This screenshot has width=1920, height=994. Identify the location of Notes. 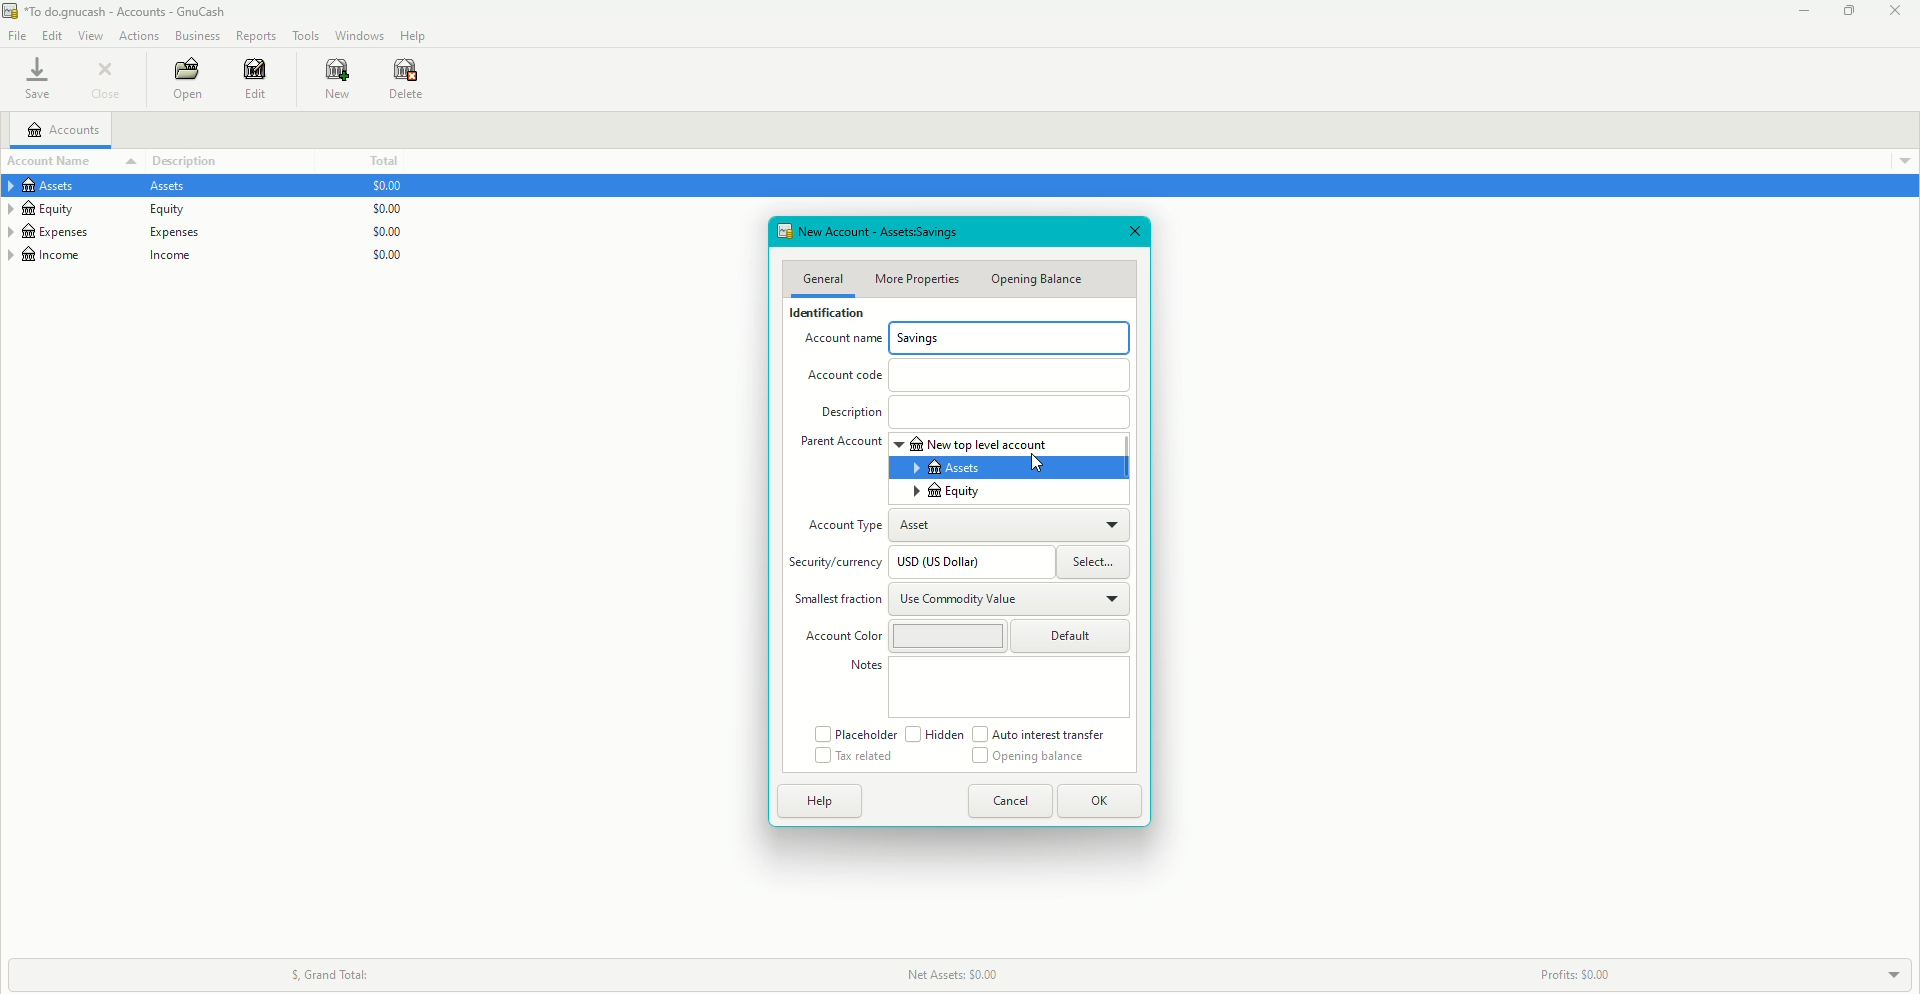
(866, 665).